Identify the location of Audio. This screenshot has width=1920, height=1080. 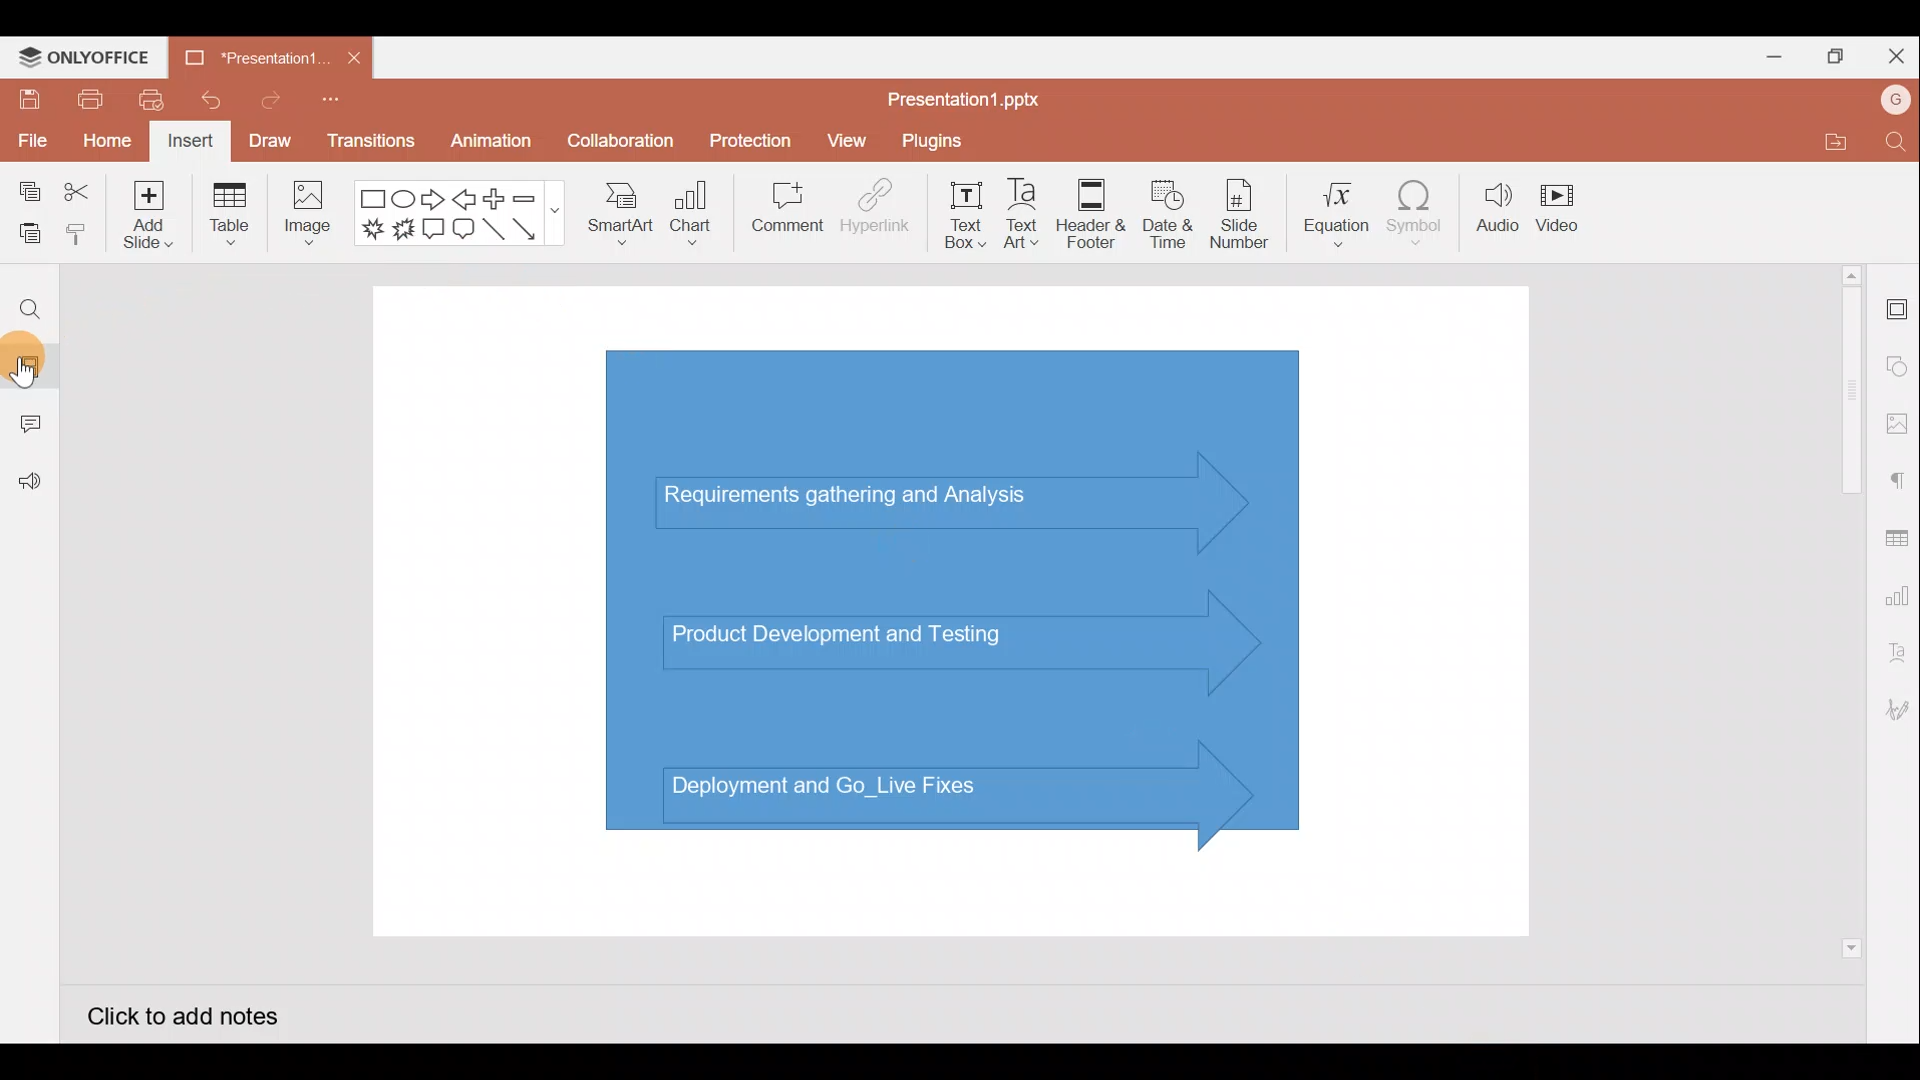
(1493, 215).